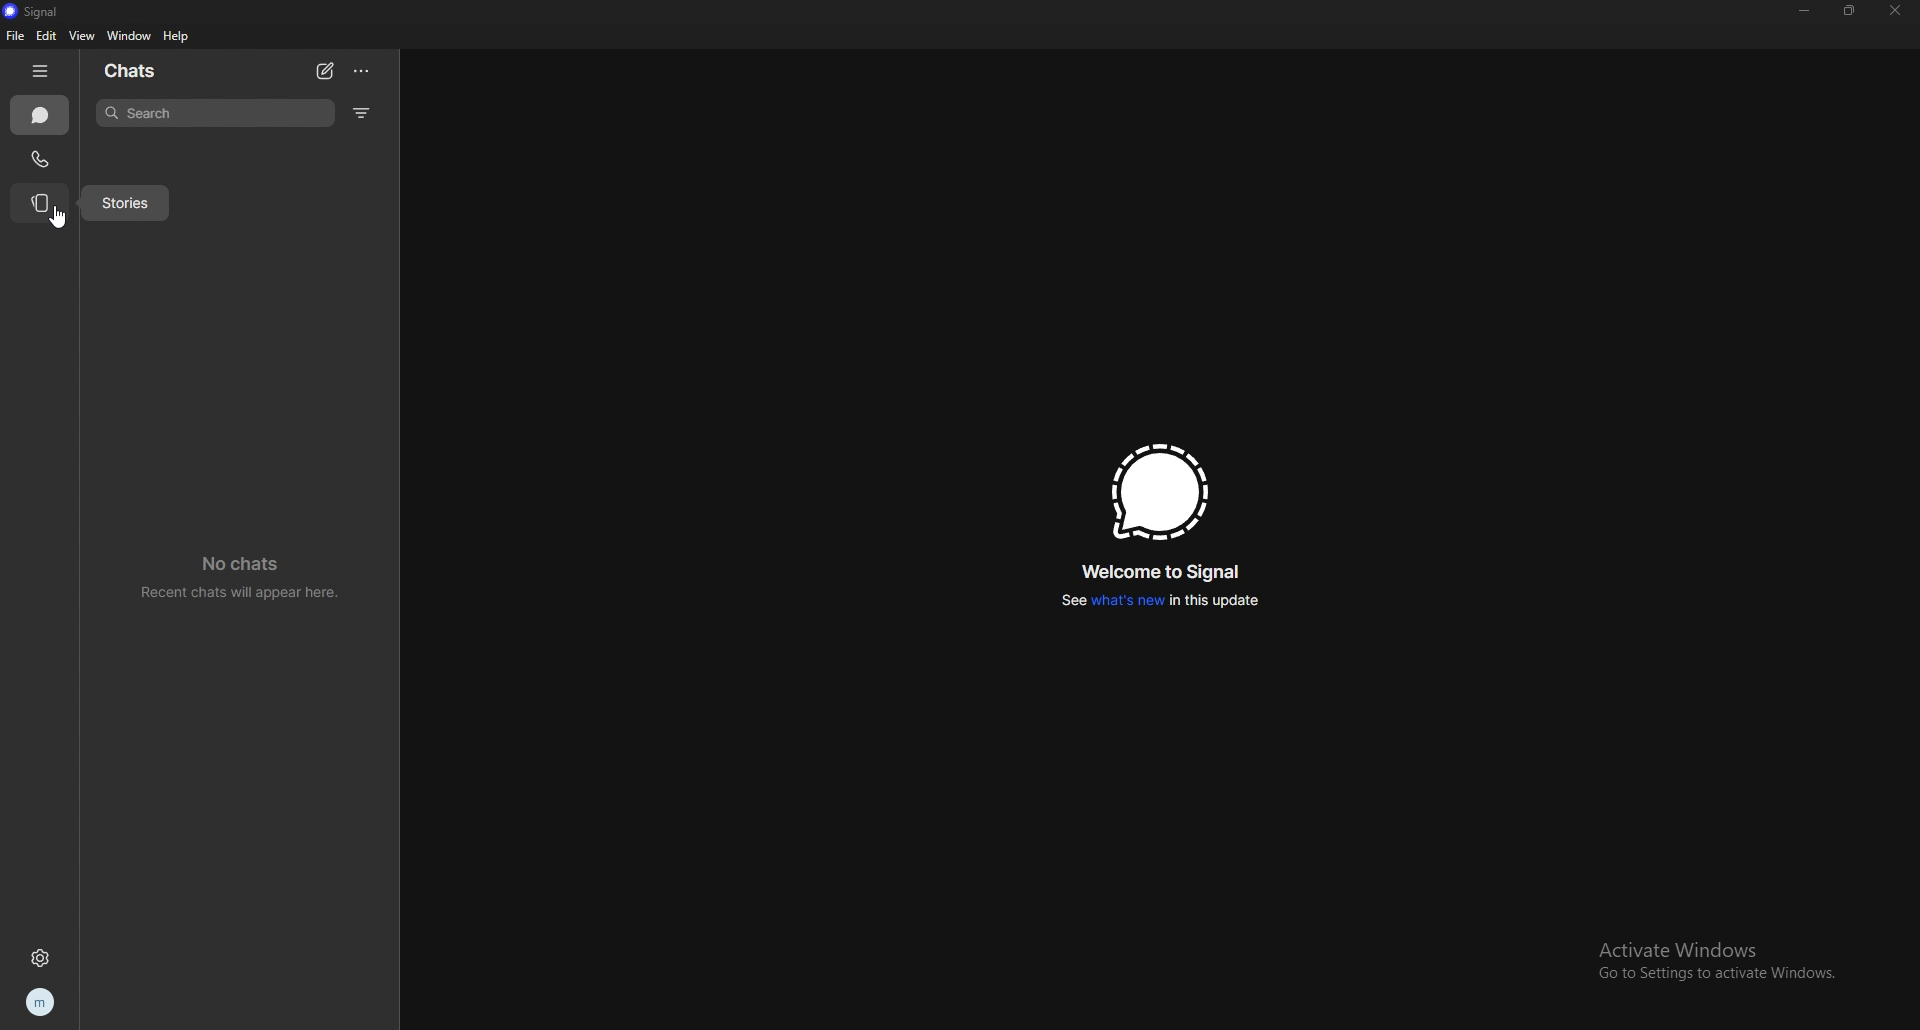  What do you see at coordinates (43, 158) in the screenshot?
I see `calls` at bounding box center [43, 158].